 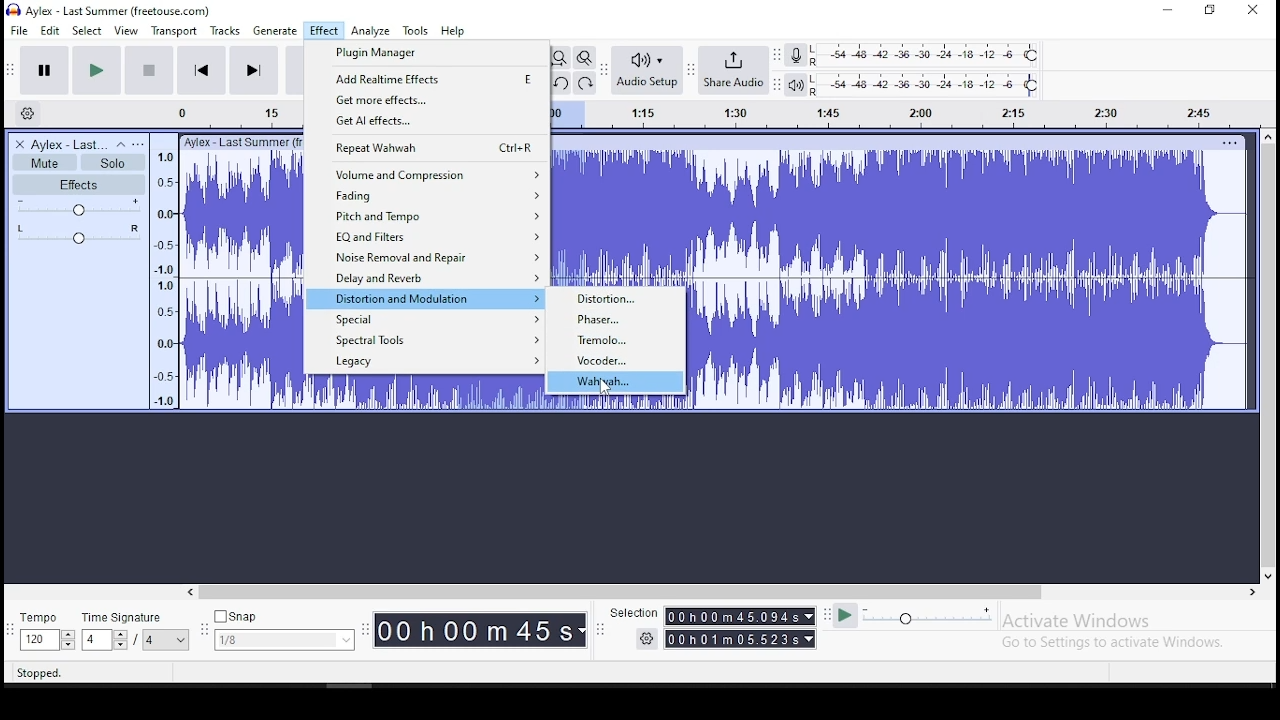 What do you see at coordinates (286, 631) in the screenshot?
I see `snap` at bounding box center [286, 631].